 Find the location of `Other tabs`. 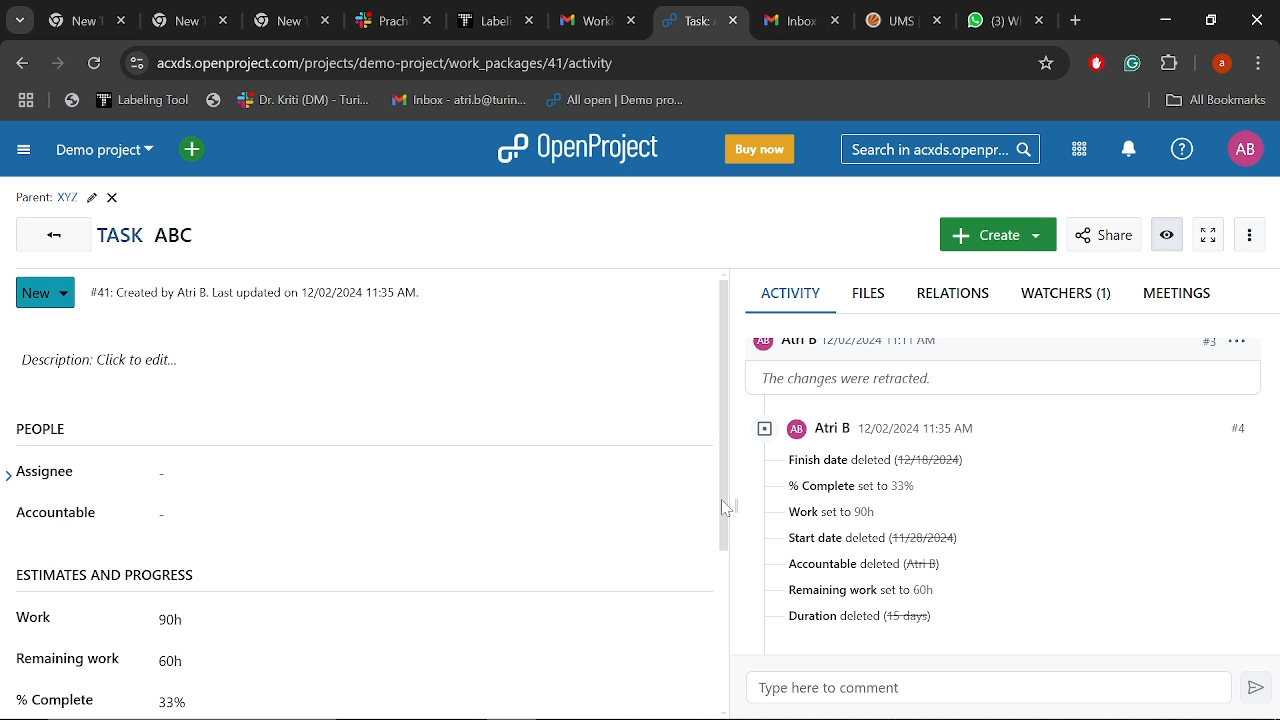

Other tabs is located at coordinates (344, 21).